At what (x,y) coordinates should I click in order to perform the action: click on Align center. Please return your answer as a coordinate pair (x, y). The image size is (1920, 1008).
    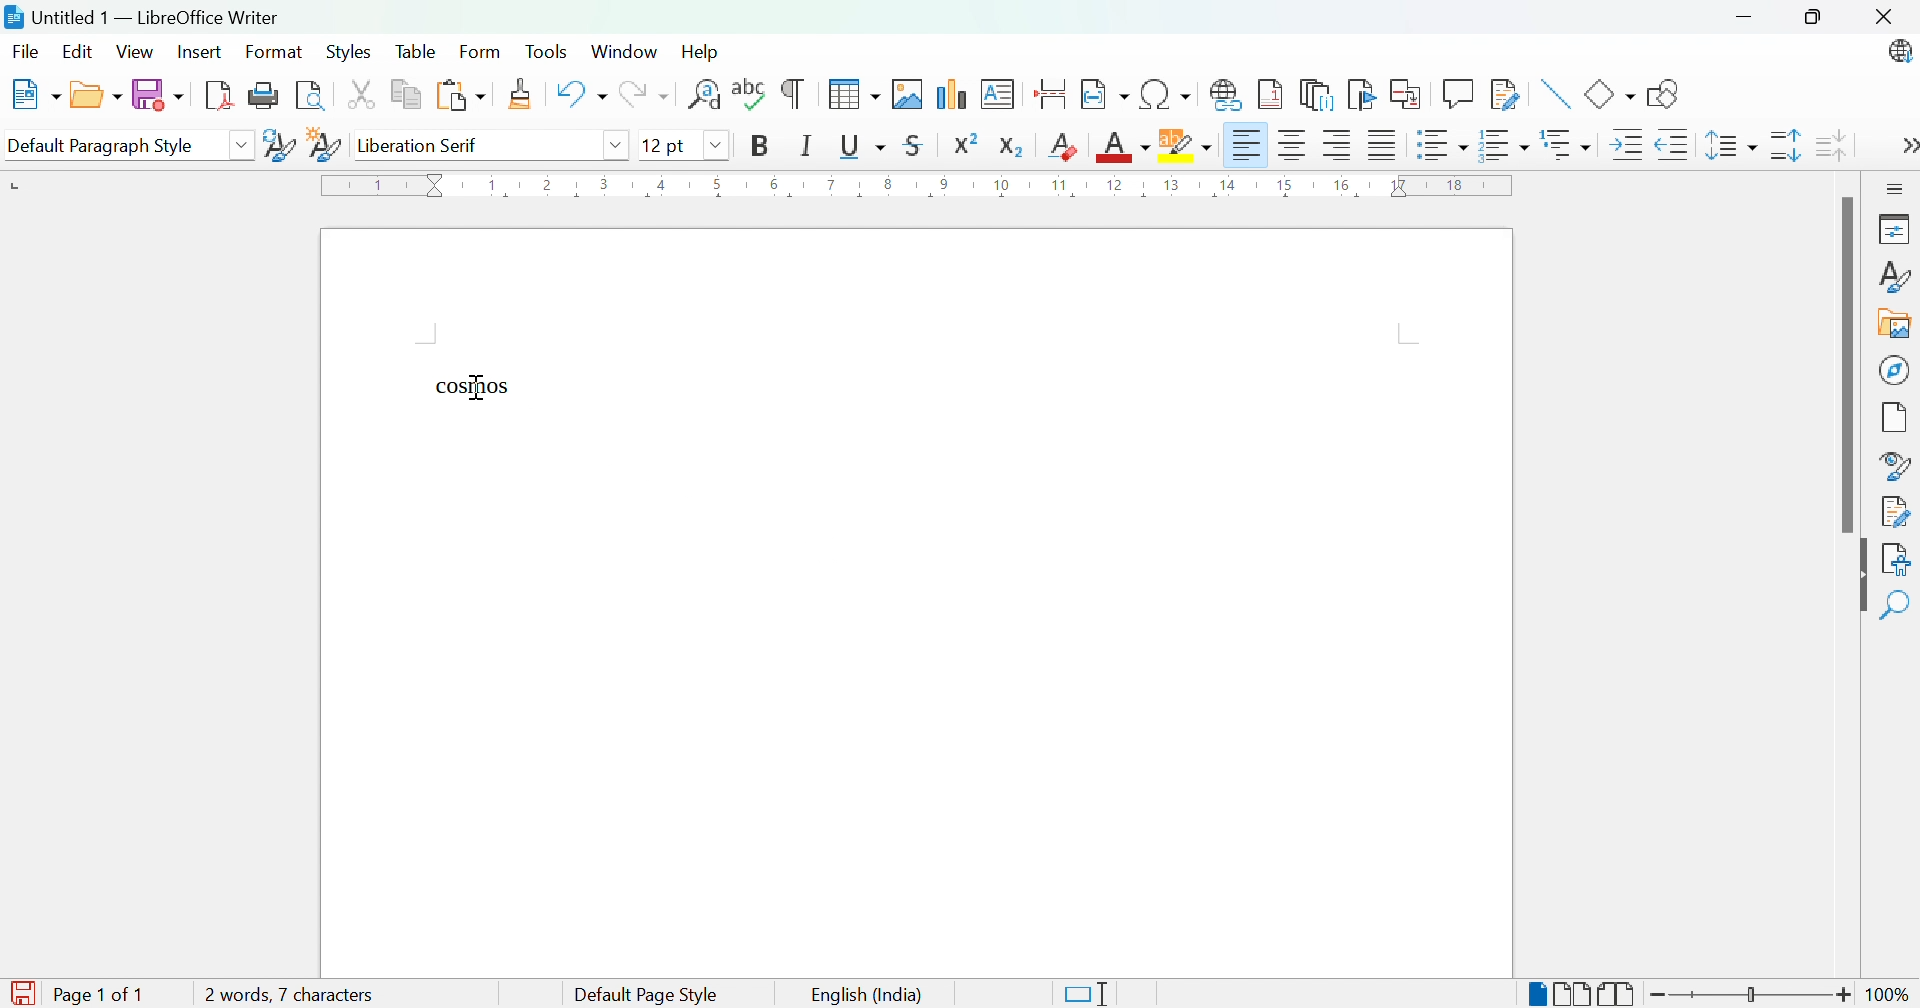
    Looking at the image, I should click on (1296, 149).